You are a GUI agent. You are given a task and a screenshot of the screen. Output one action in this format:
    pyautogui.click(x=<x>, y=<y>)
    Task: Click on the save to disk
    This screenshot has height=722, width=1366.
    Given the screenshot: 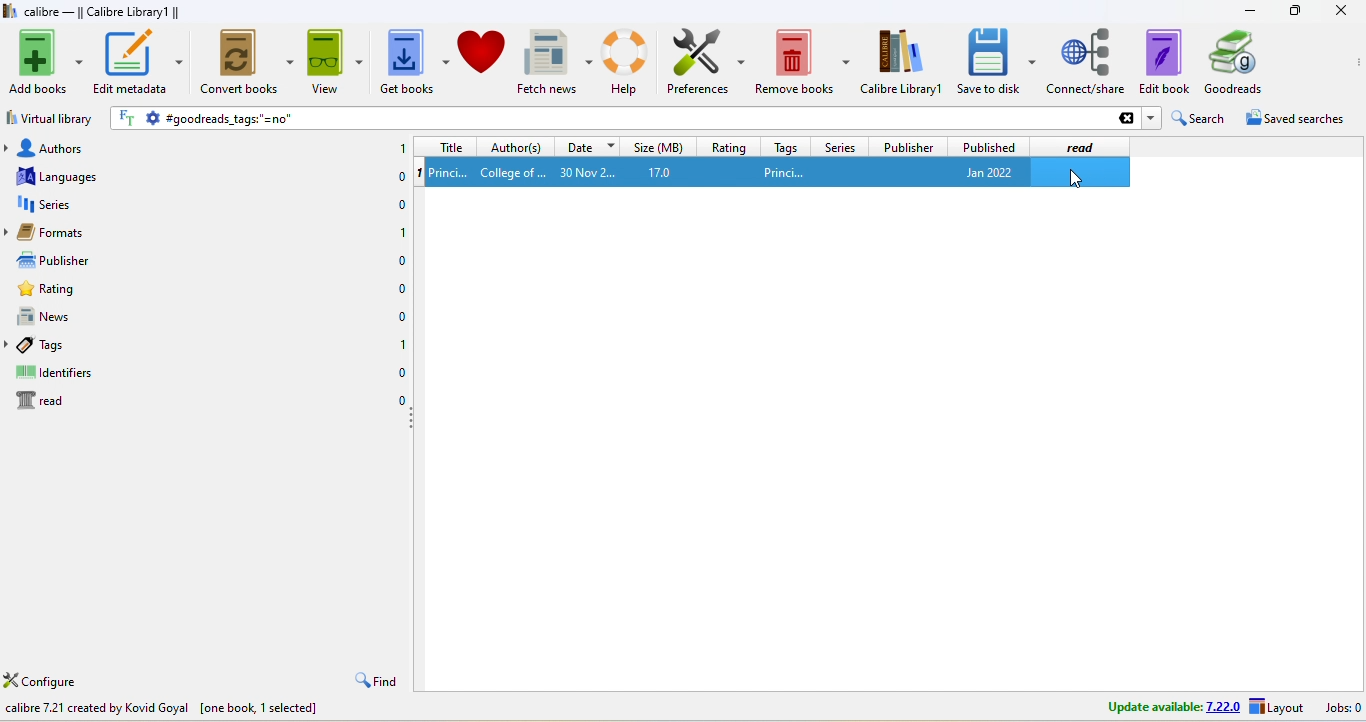 What is the action you would take?
    pyautogui.click(x=996, y=62)
    